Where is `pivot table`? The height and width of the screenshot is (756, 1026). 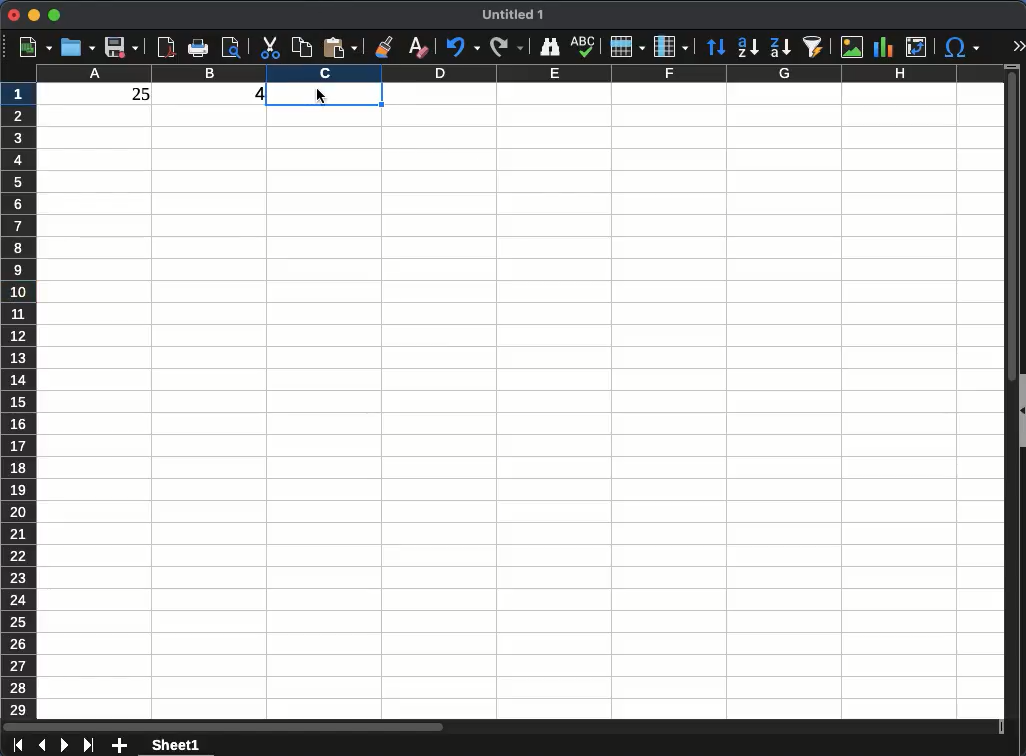 pivot table is located at coordinates (917, 47).